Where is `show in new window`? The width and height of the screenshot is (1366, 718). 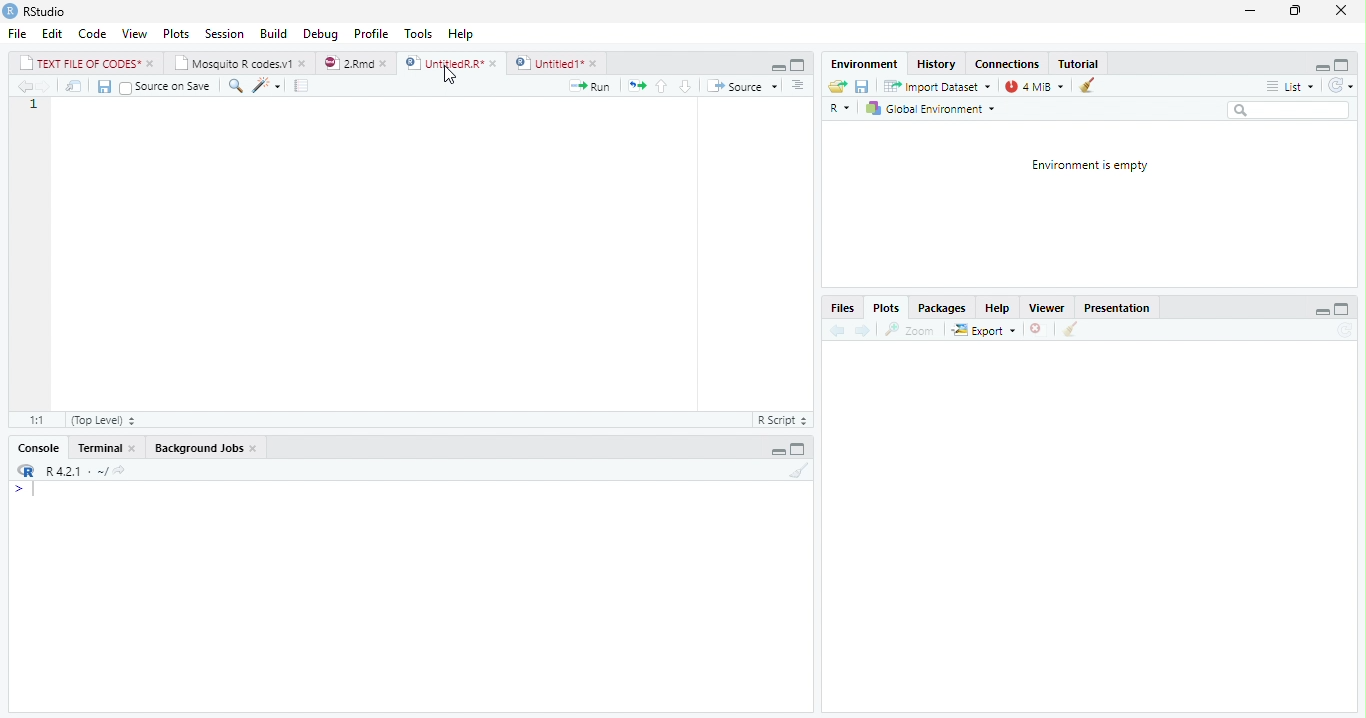 show in new window is located at coordinates (74, 86).